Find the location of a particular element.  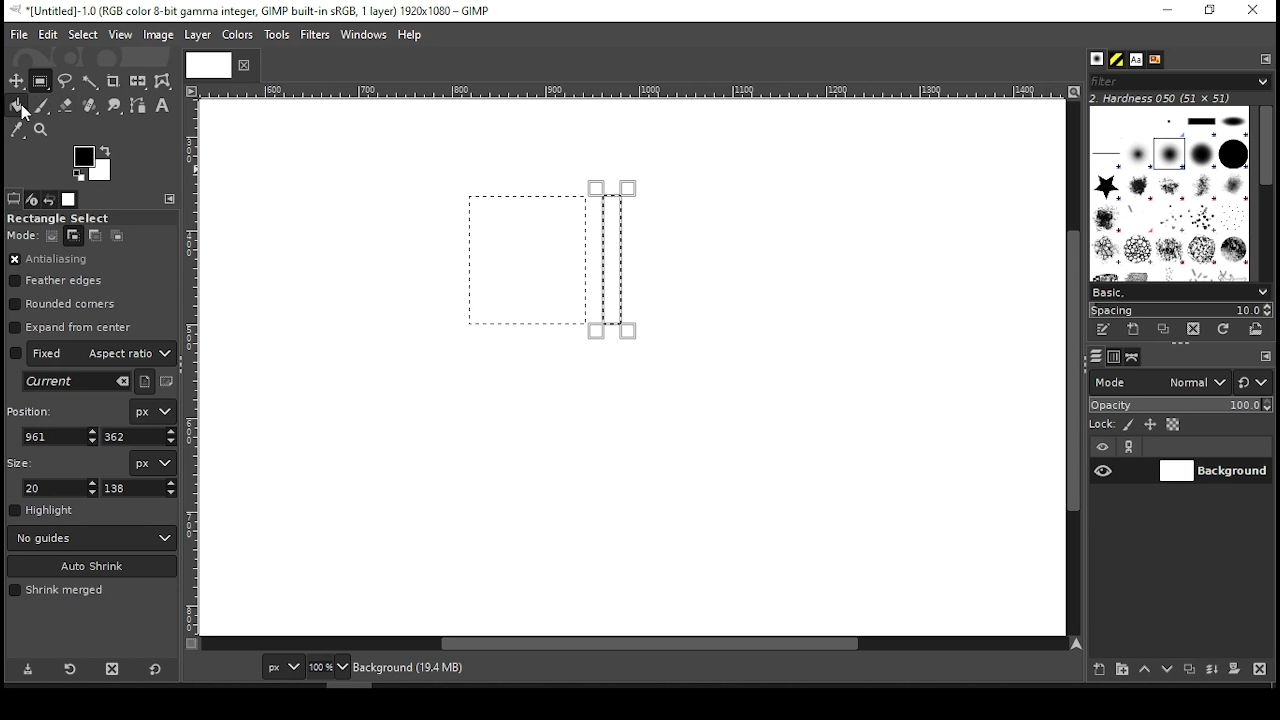

guides is located at coordinates (92, 538).